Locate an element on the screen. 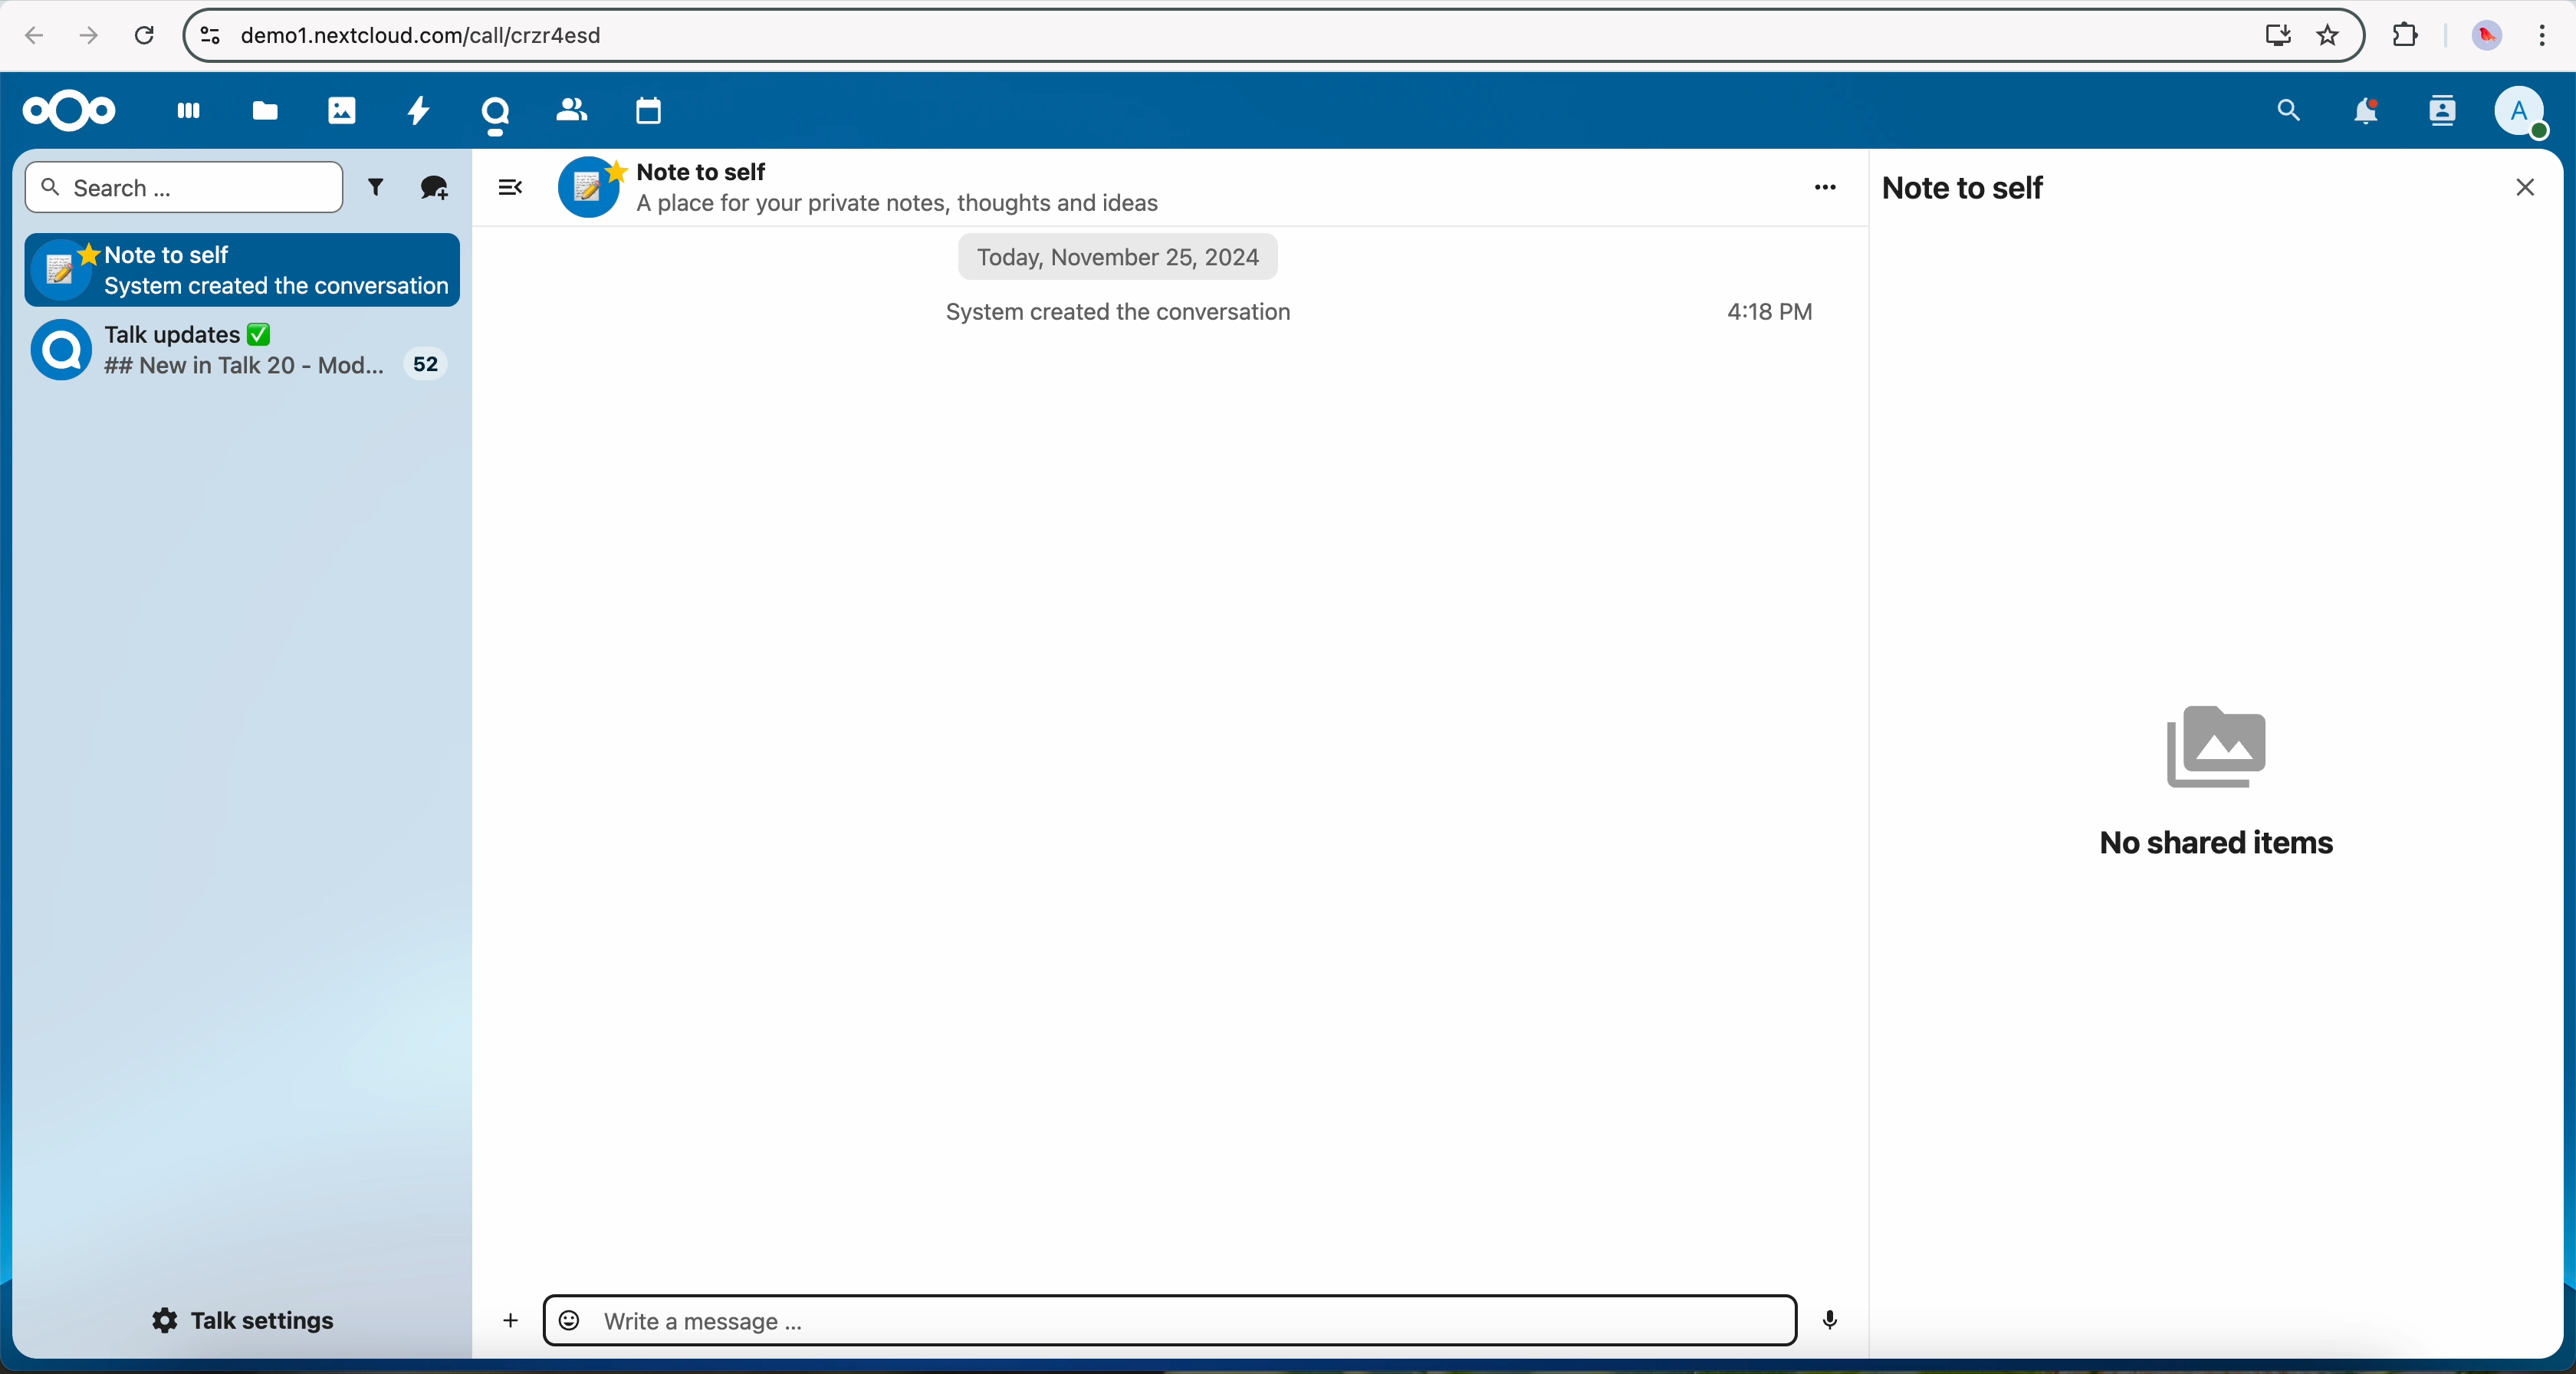  Note to self is located at coordinates (245, 267).